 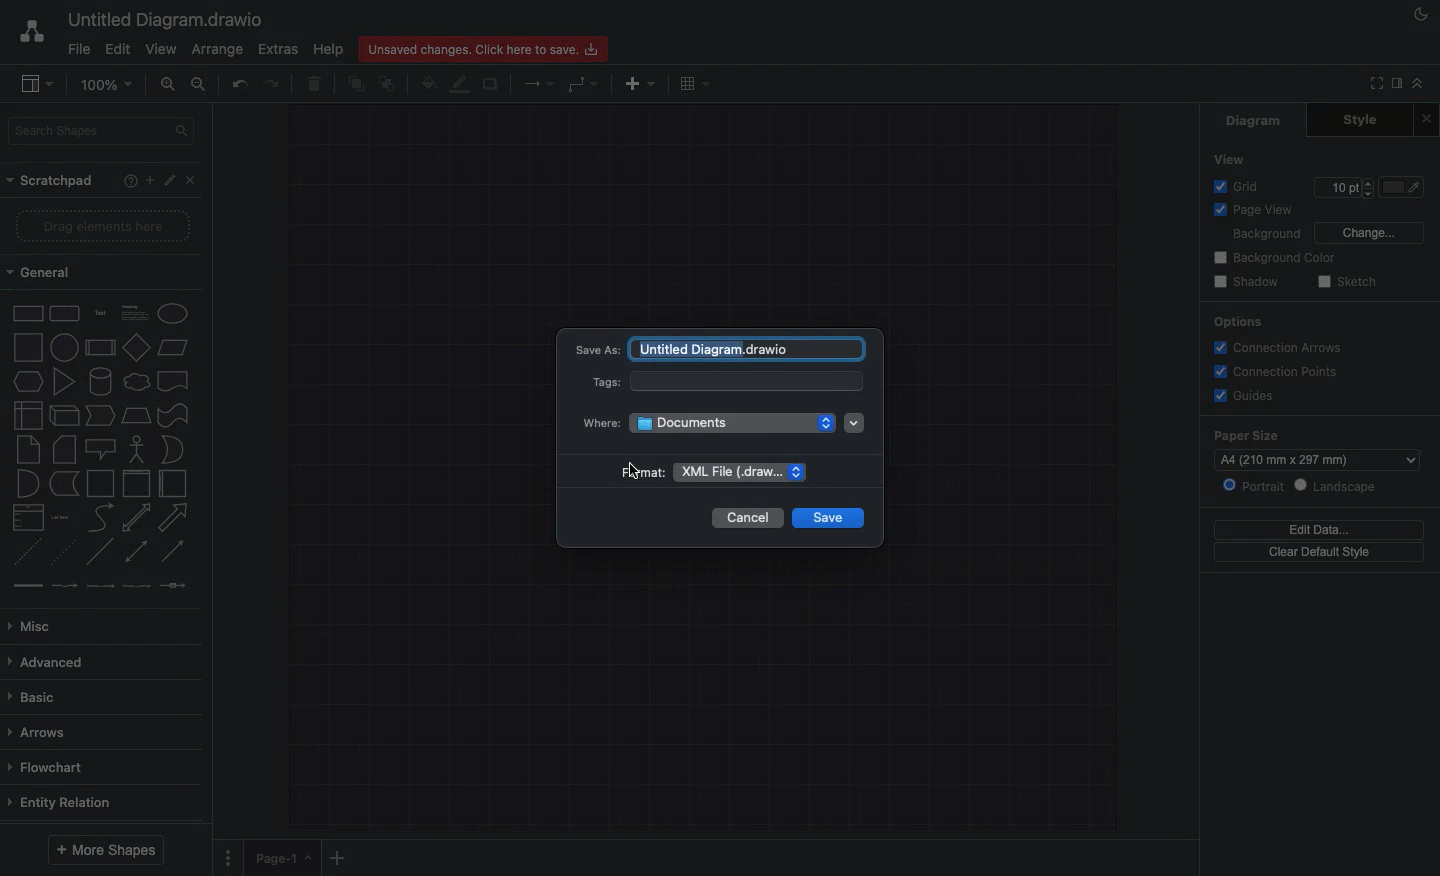 What do you see at coordinates (146, 181) in the screenshot?
I see `Add` at bounding box center [146, 181].